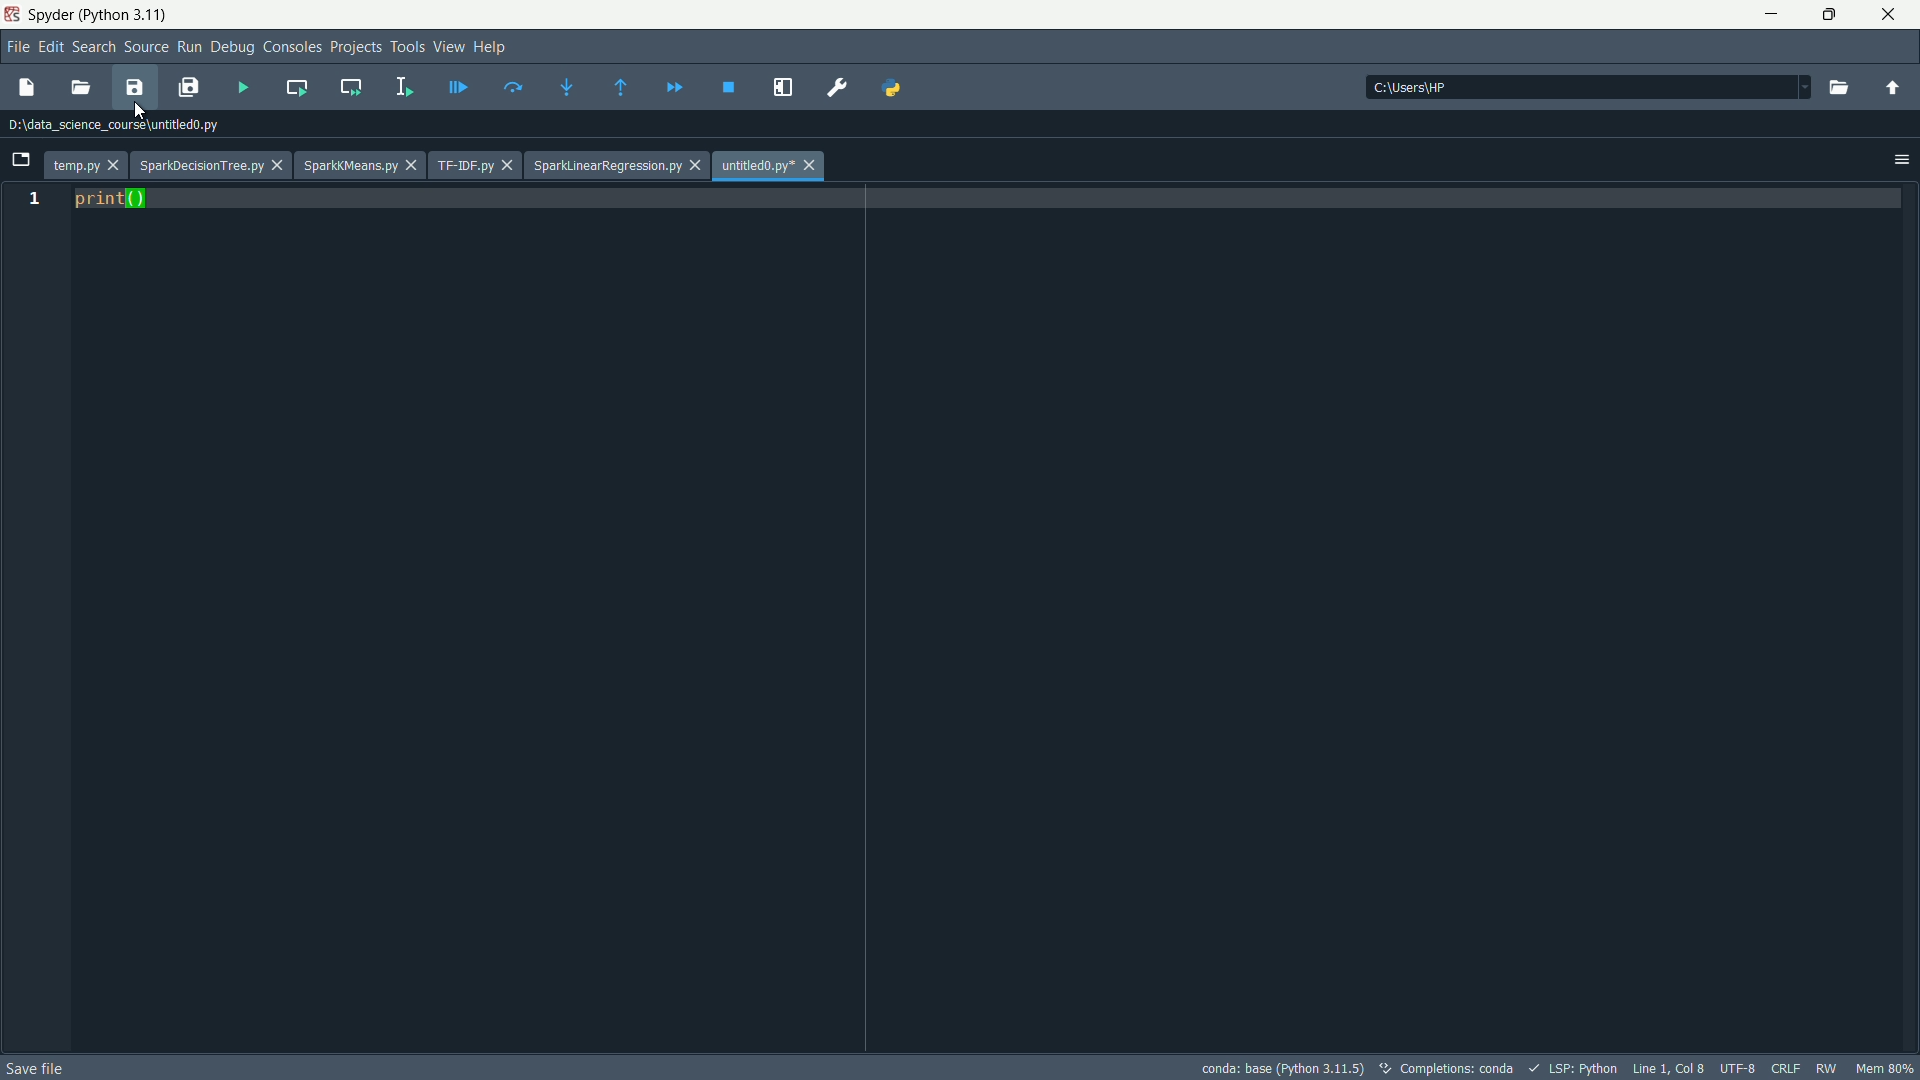 This screenshot has height=1080, width=1920. Describe the element at coordinates (512, 89) in the screenshot. I see `run current line` at that location.